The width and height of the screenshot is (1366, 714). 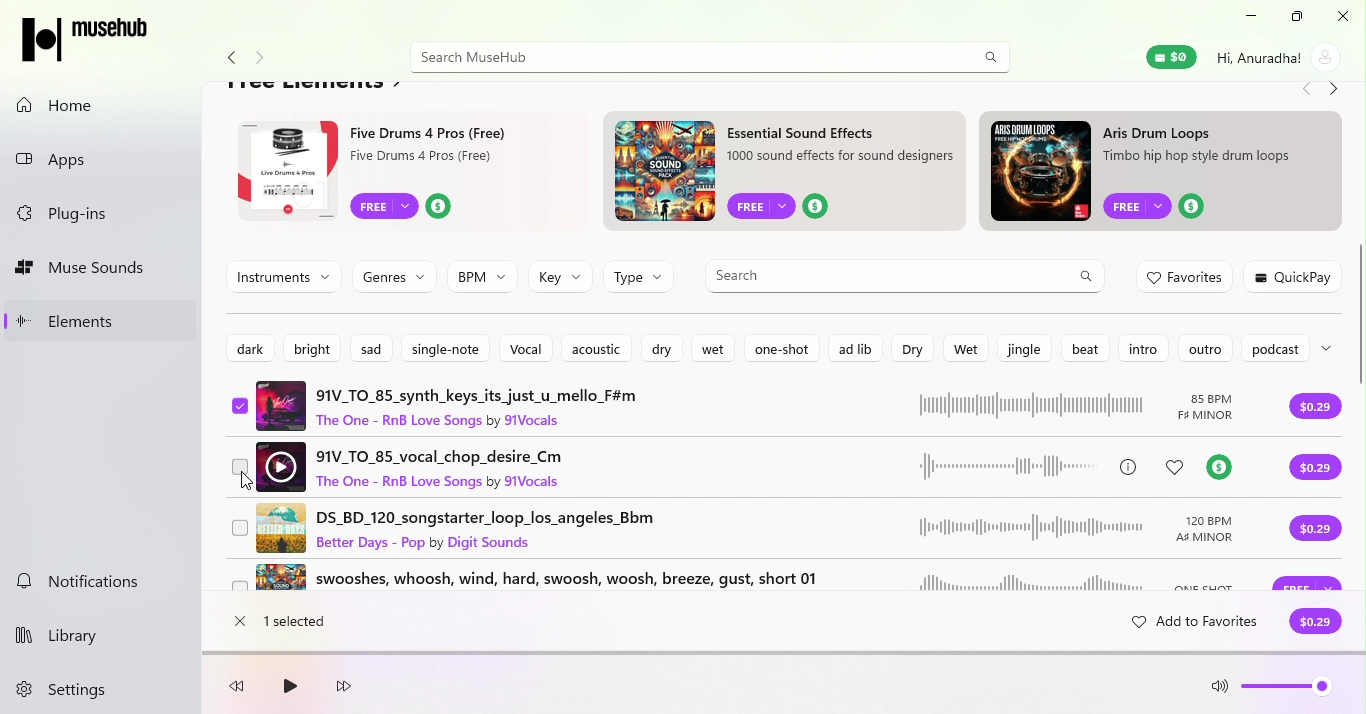 I want to click on Navigate back, so click(x=228, y=59).